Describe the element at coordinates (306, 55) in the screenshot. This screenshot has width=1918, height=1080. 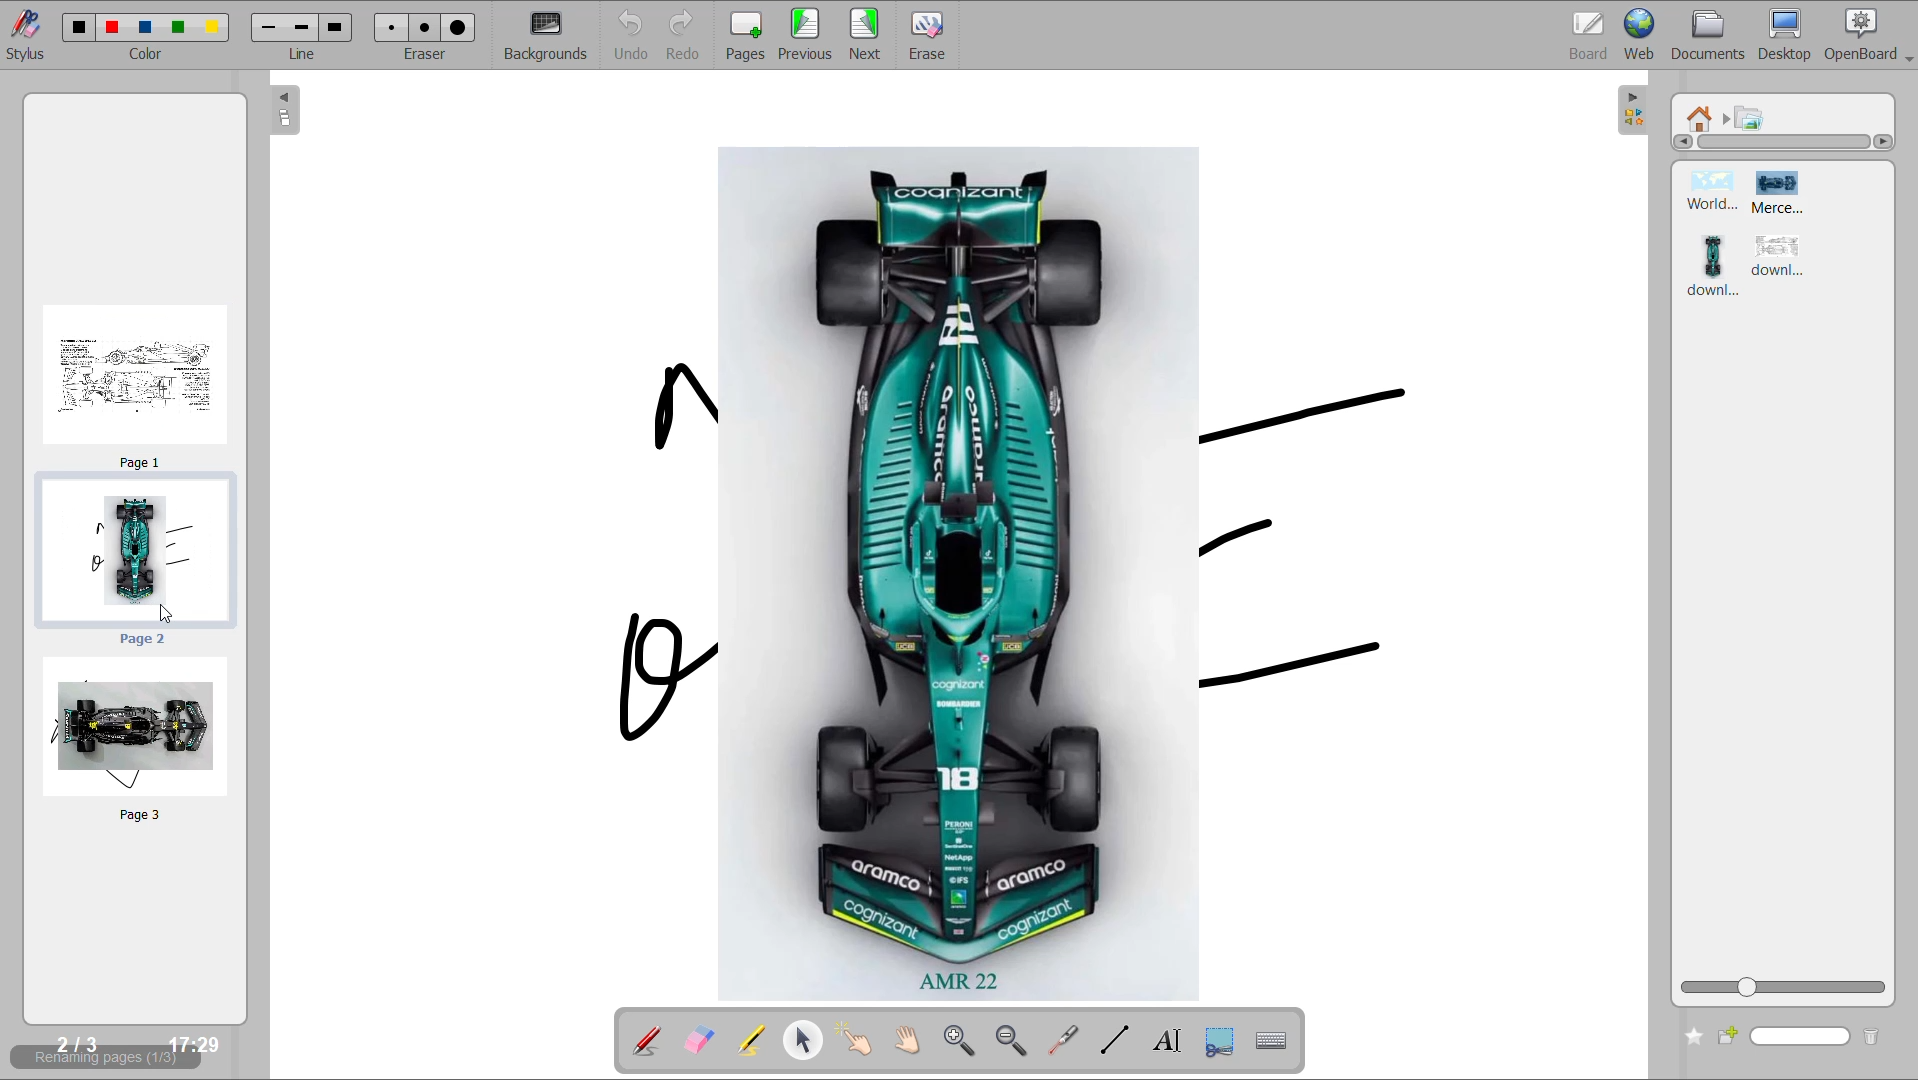
I see `line` at that location.